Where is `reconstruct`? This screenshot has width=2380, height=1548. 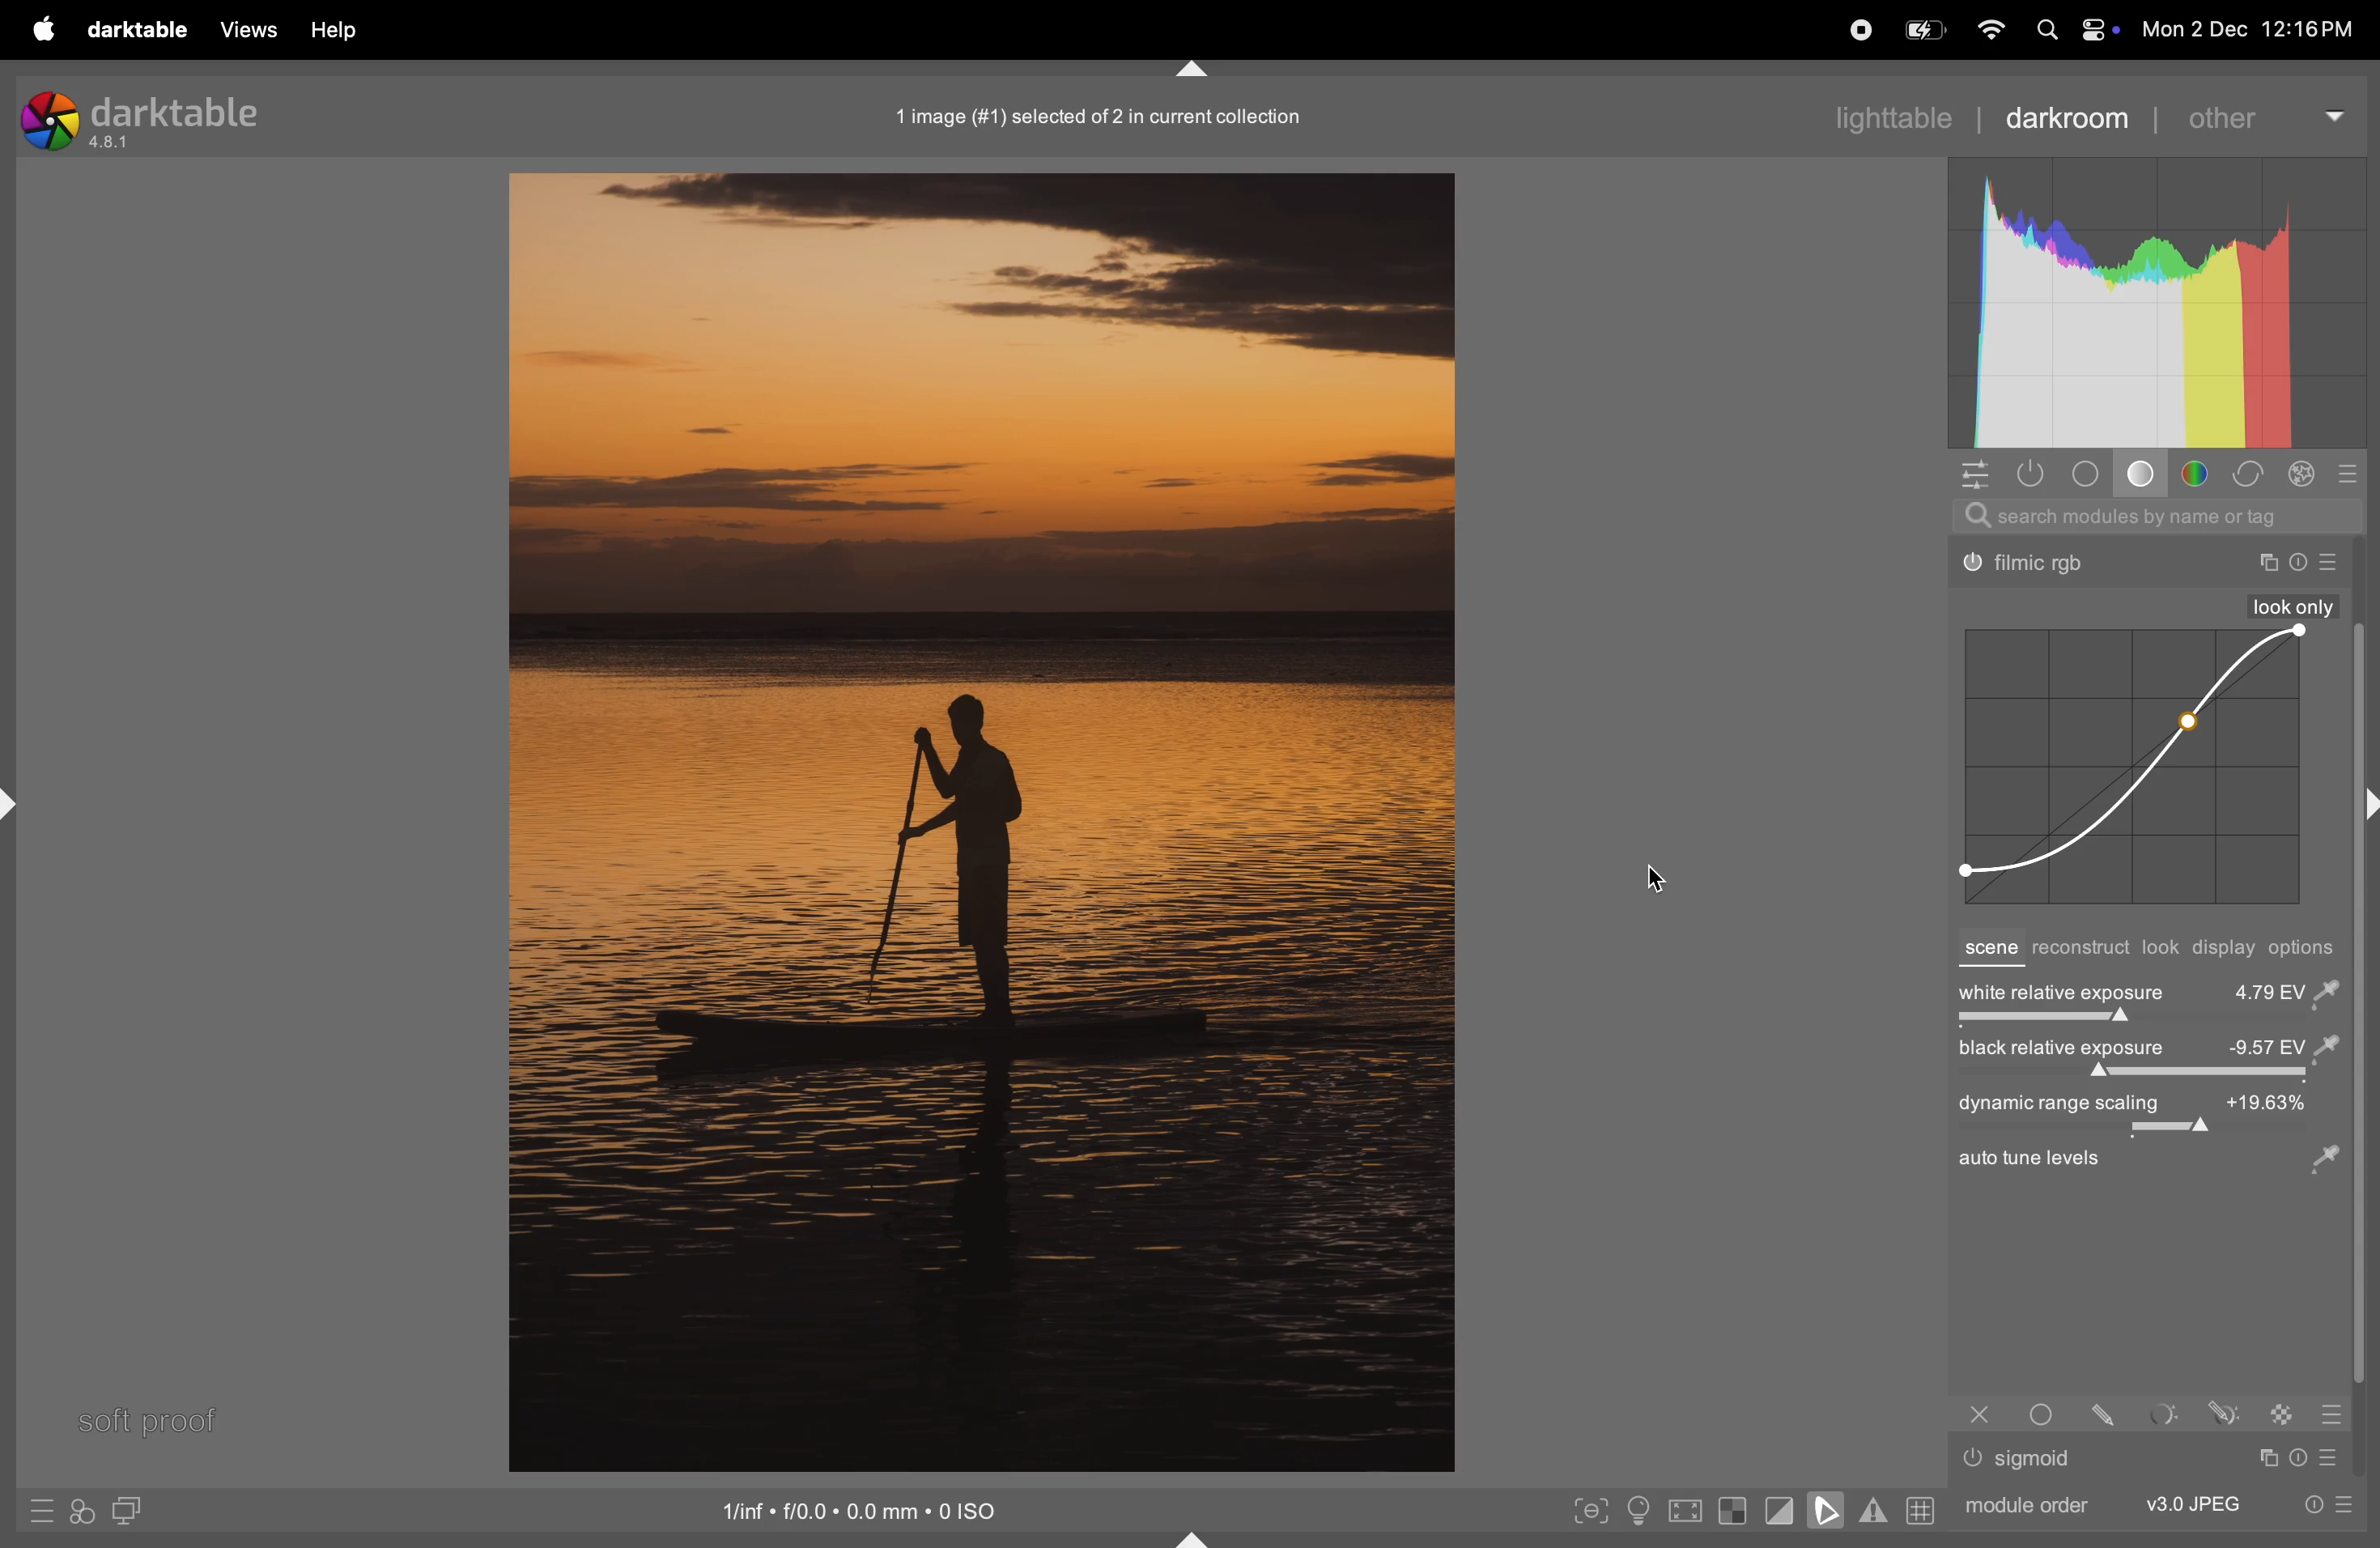
reconstruct is located at coordinates (2080, 950).